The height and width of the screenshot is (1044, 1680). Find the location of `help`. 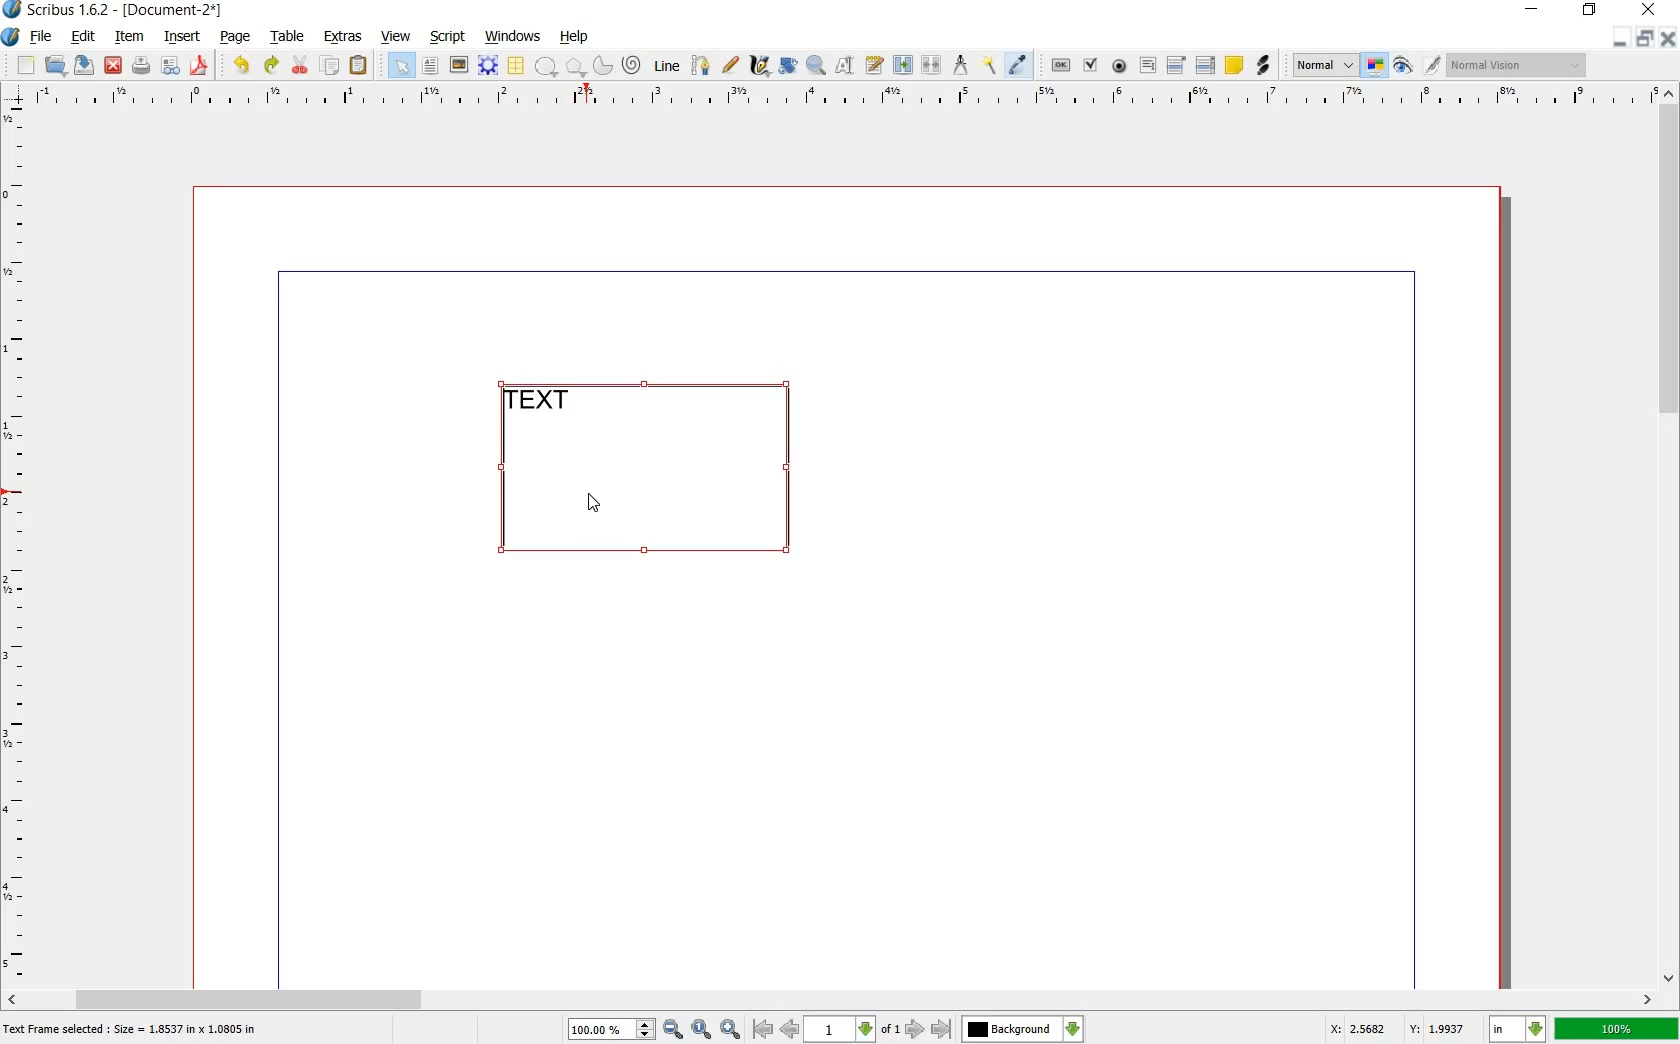

help is located at coordinates (575, 37).